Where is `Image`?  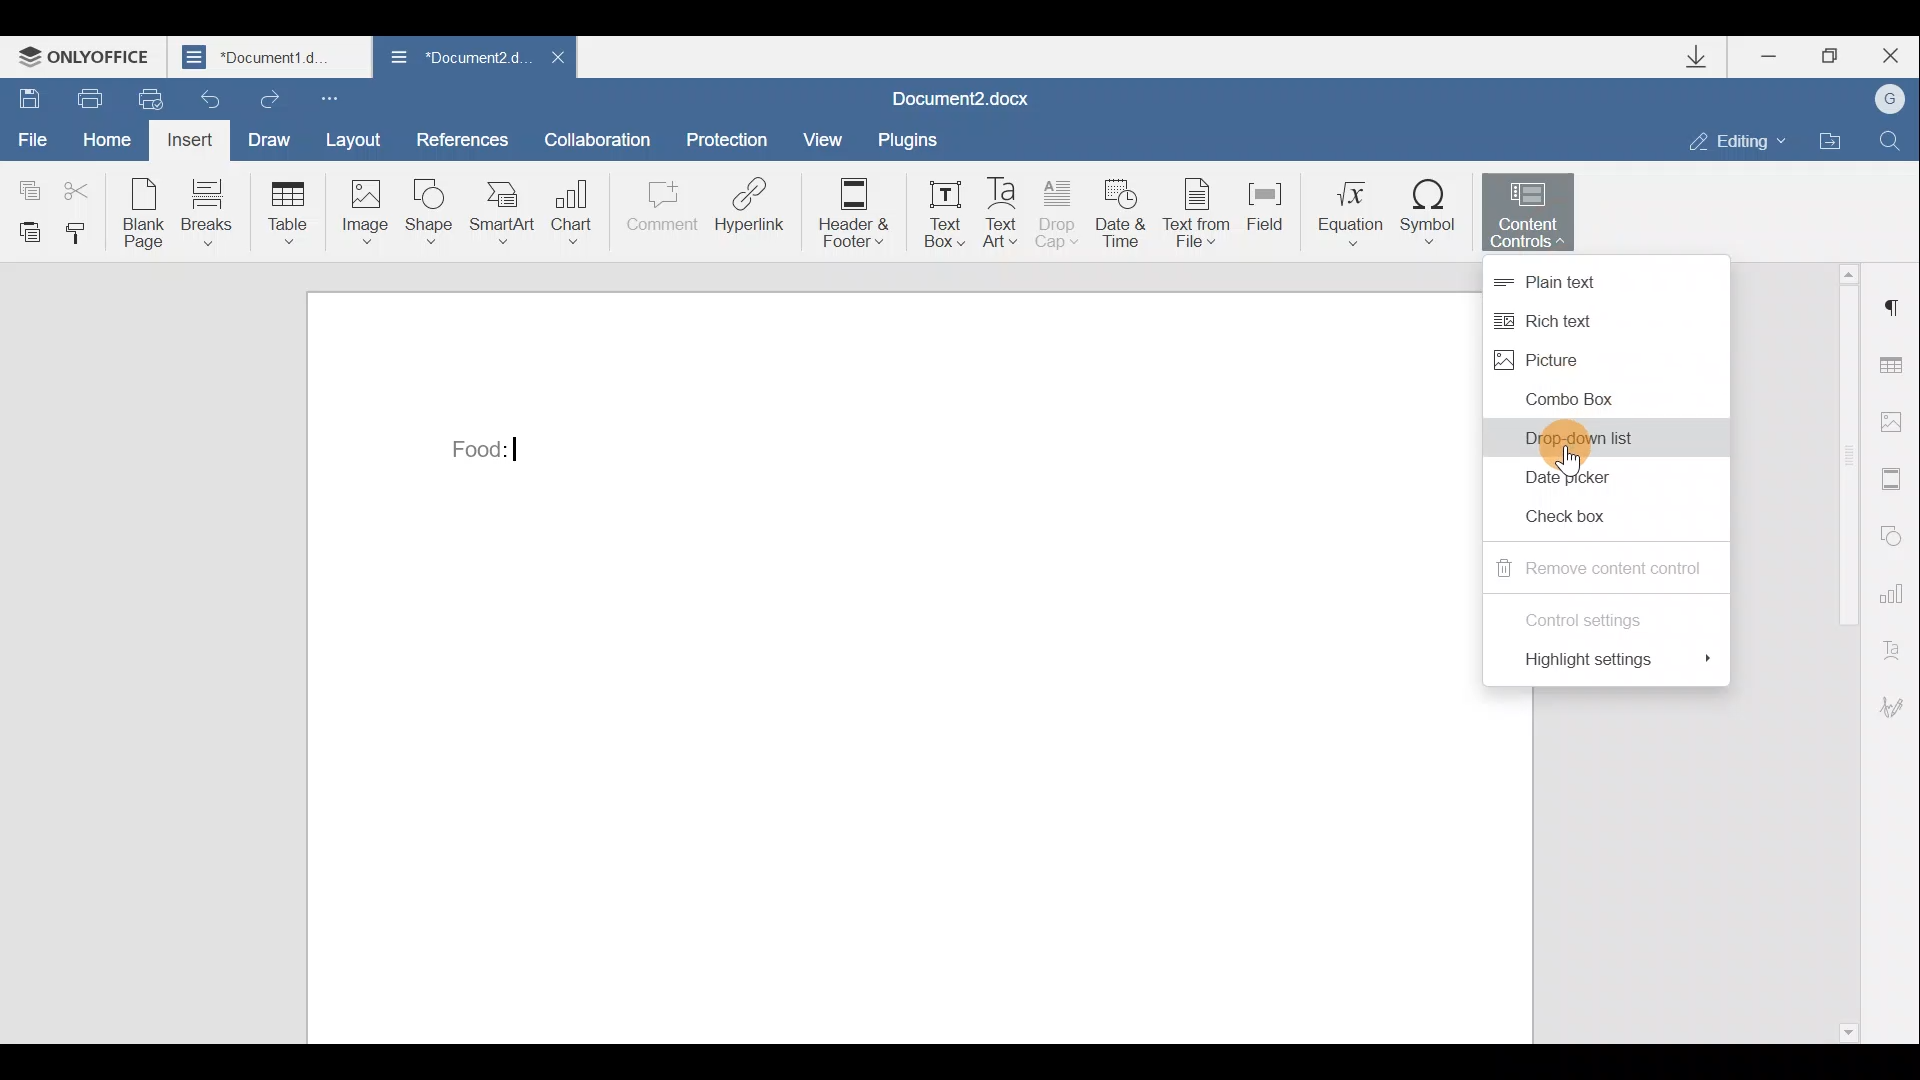
Image is located at coordinates (364, 214).